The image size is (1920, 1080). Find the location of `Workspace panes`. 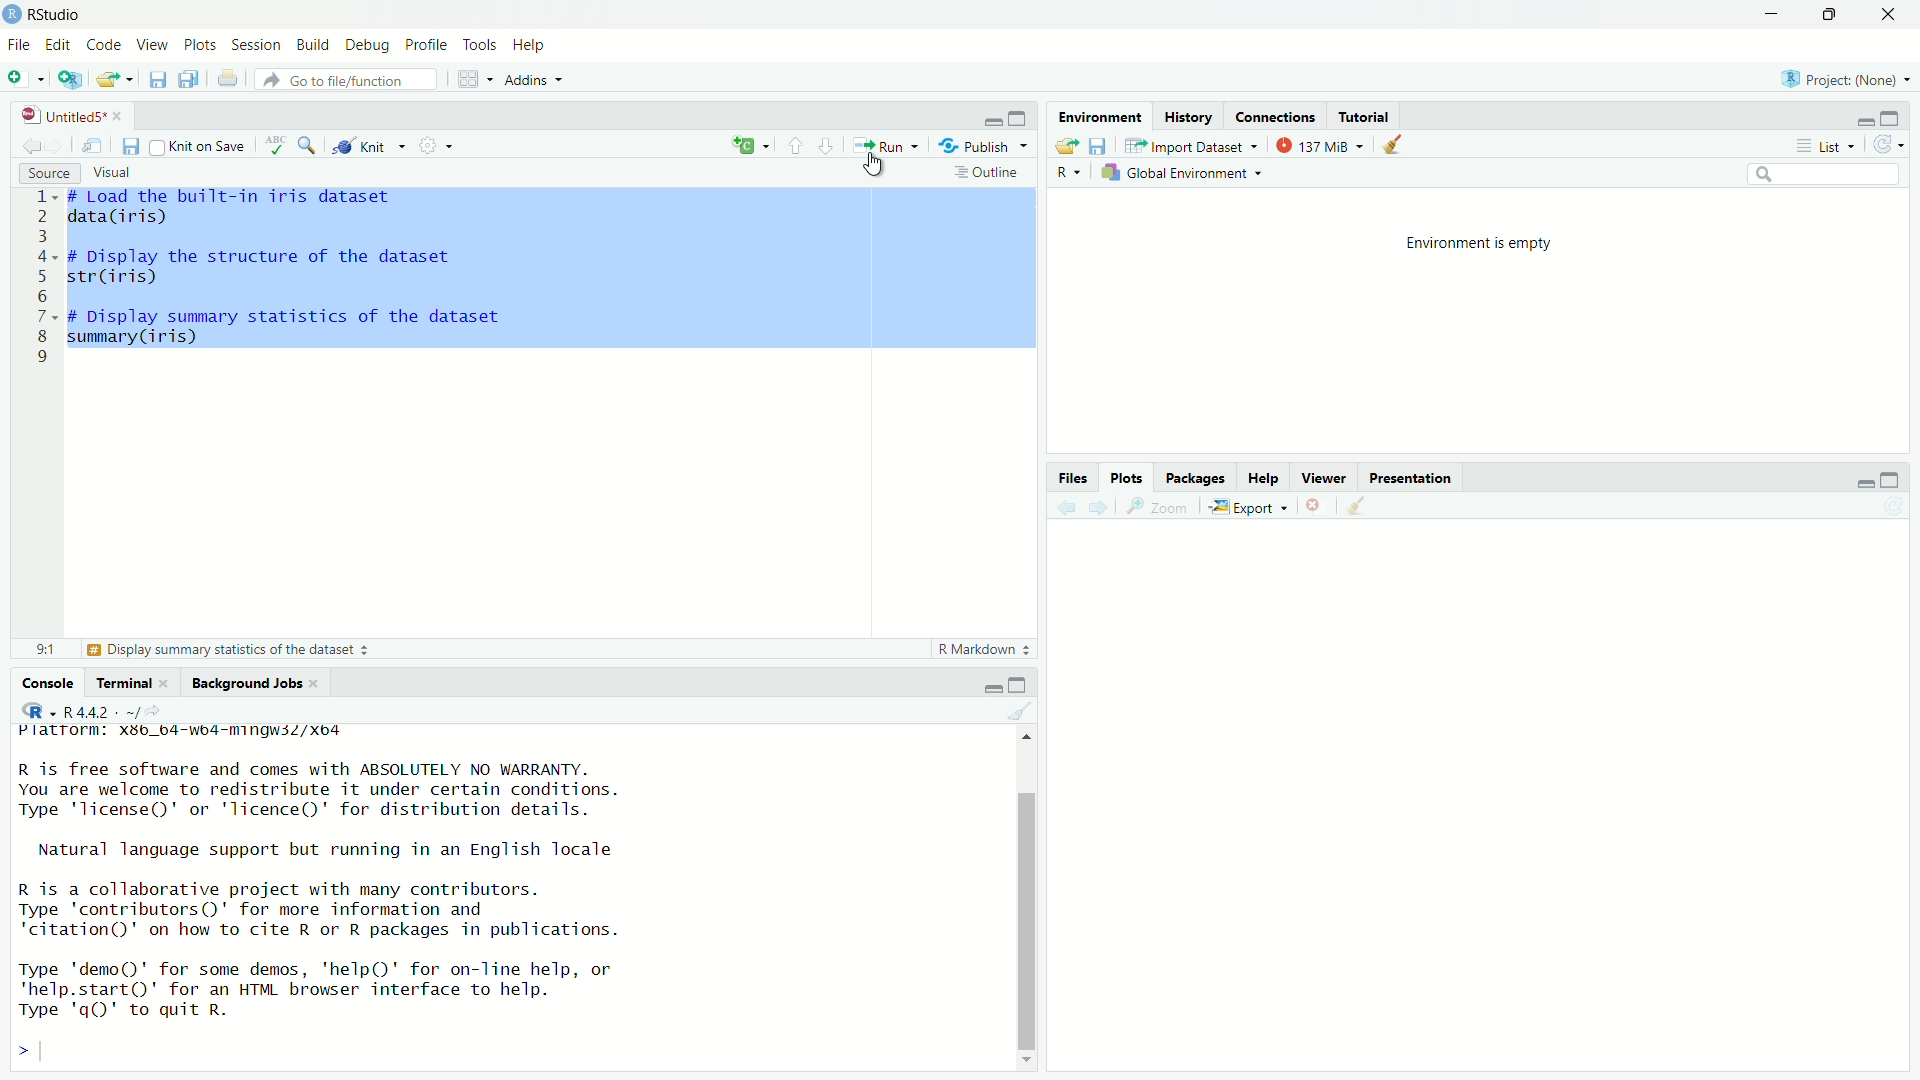

Workspace panes is located at coordinates (473, 79).